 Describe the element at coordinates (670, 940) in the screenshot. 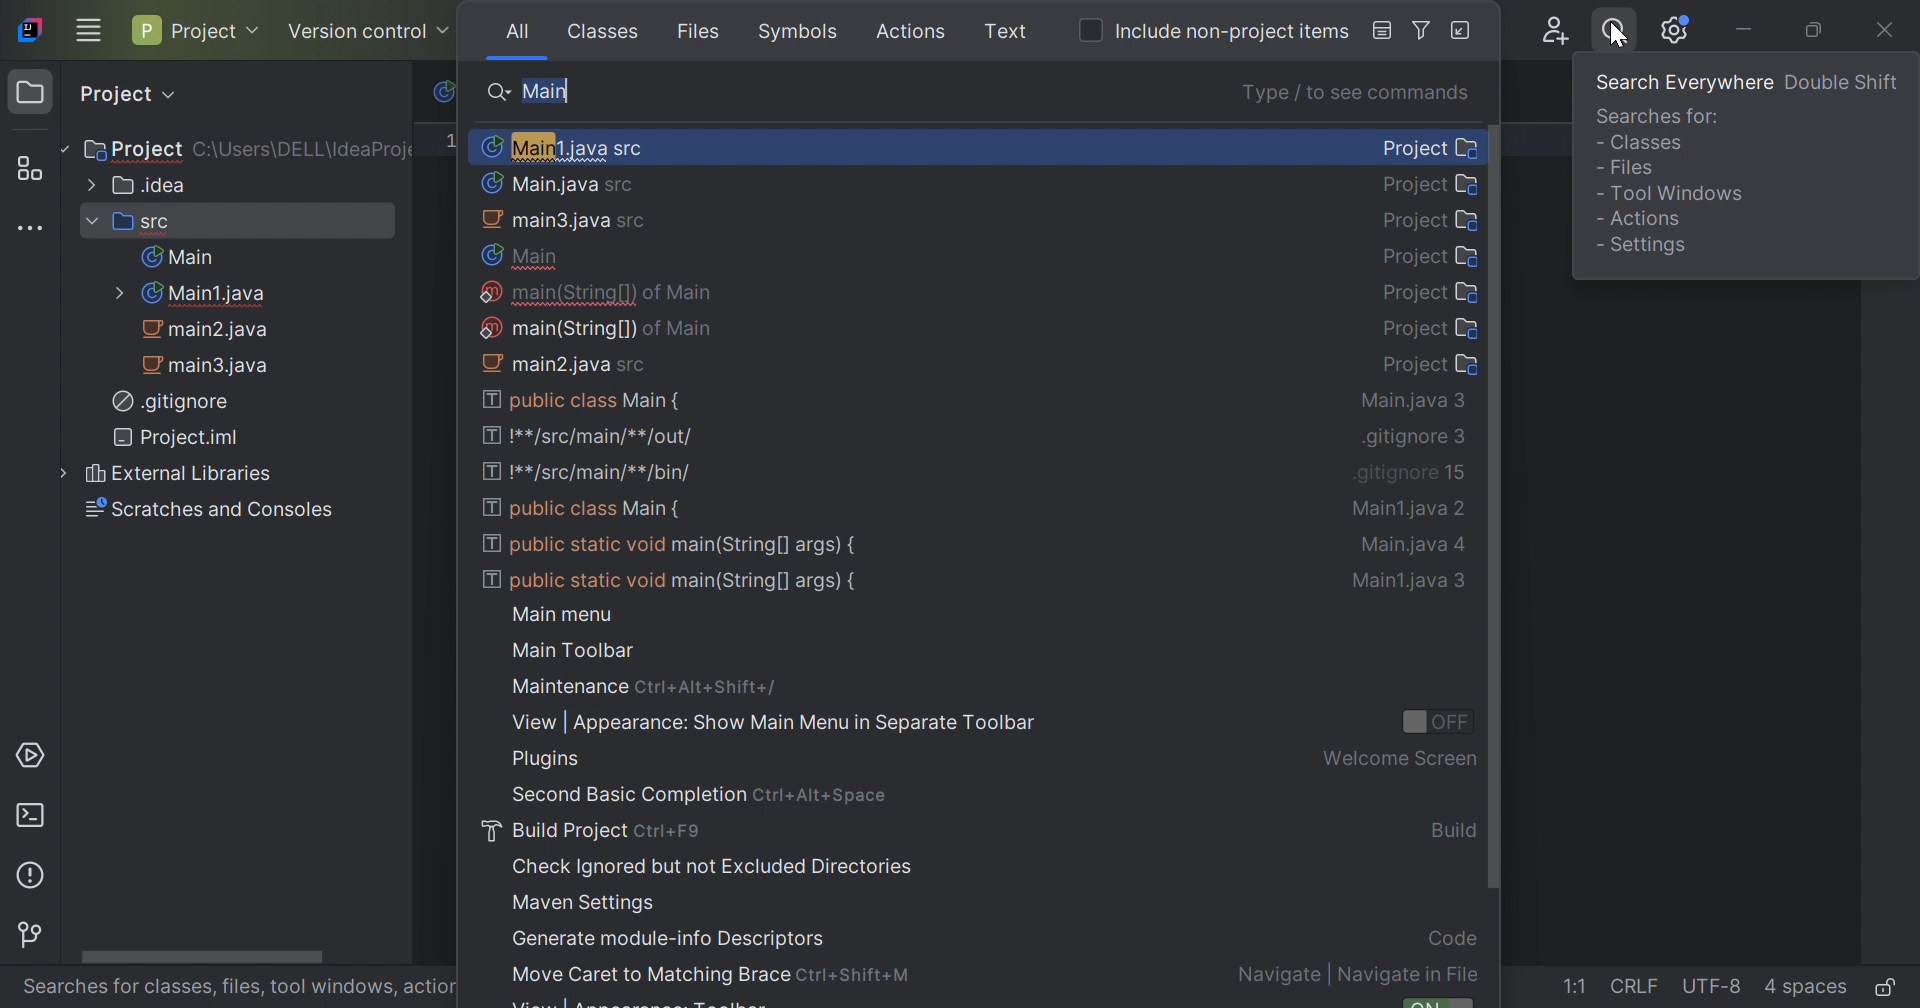

I see `Generate module-info Descriptions` at that location.